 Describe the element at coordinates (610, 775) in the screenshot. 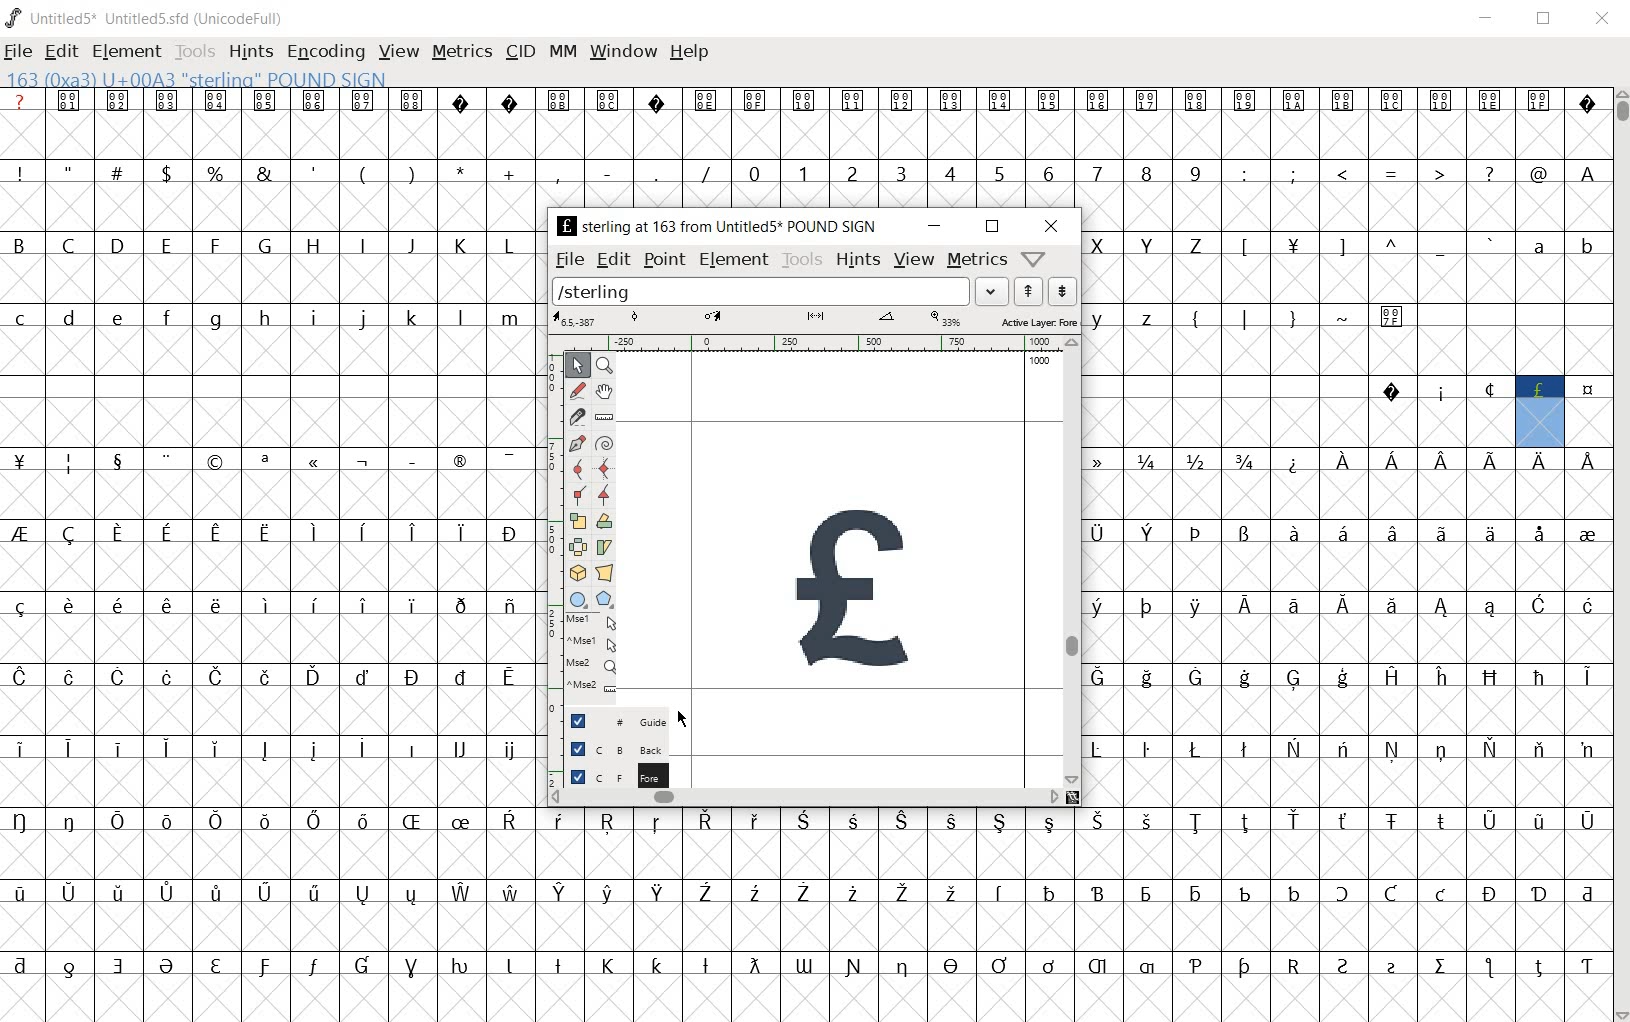

I see `foreground layer` at that location.